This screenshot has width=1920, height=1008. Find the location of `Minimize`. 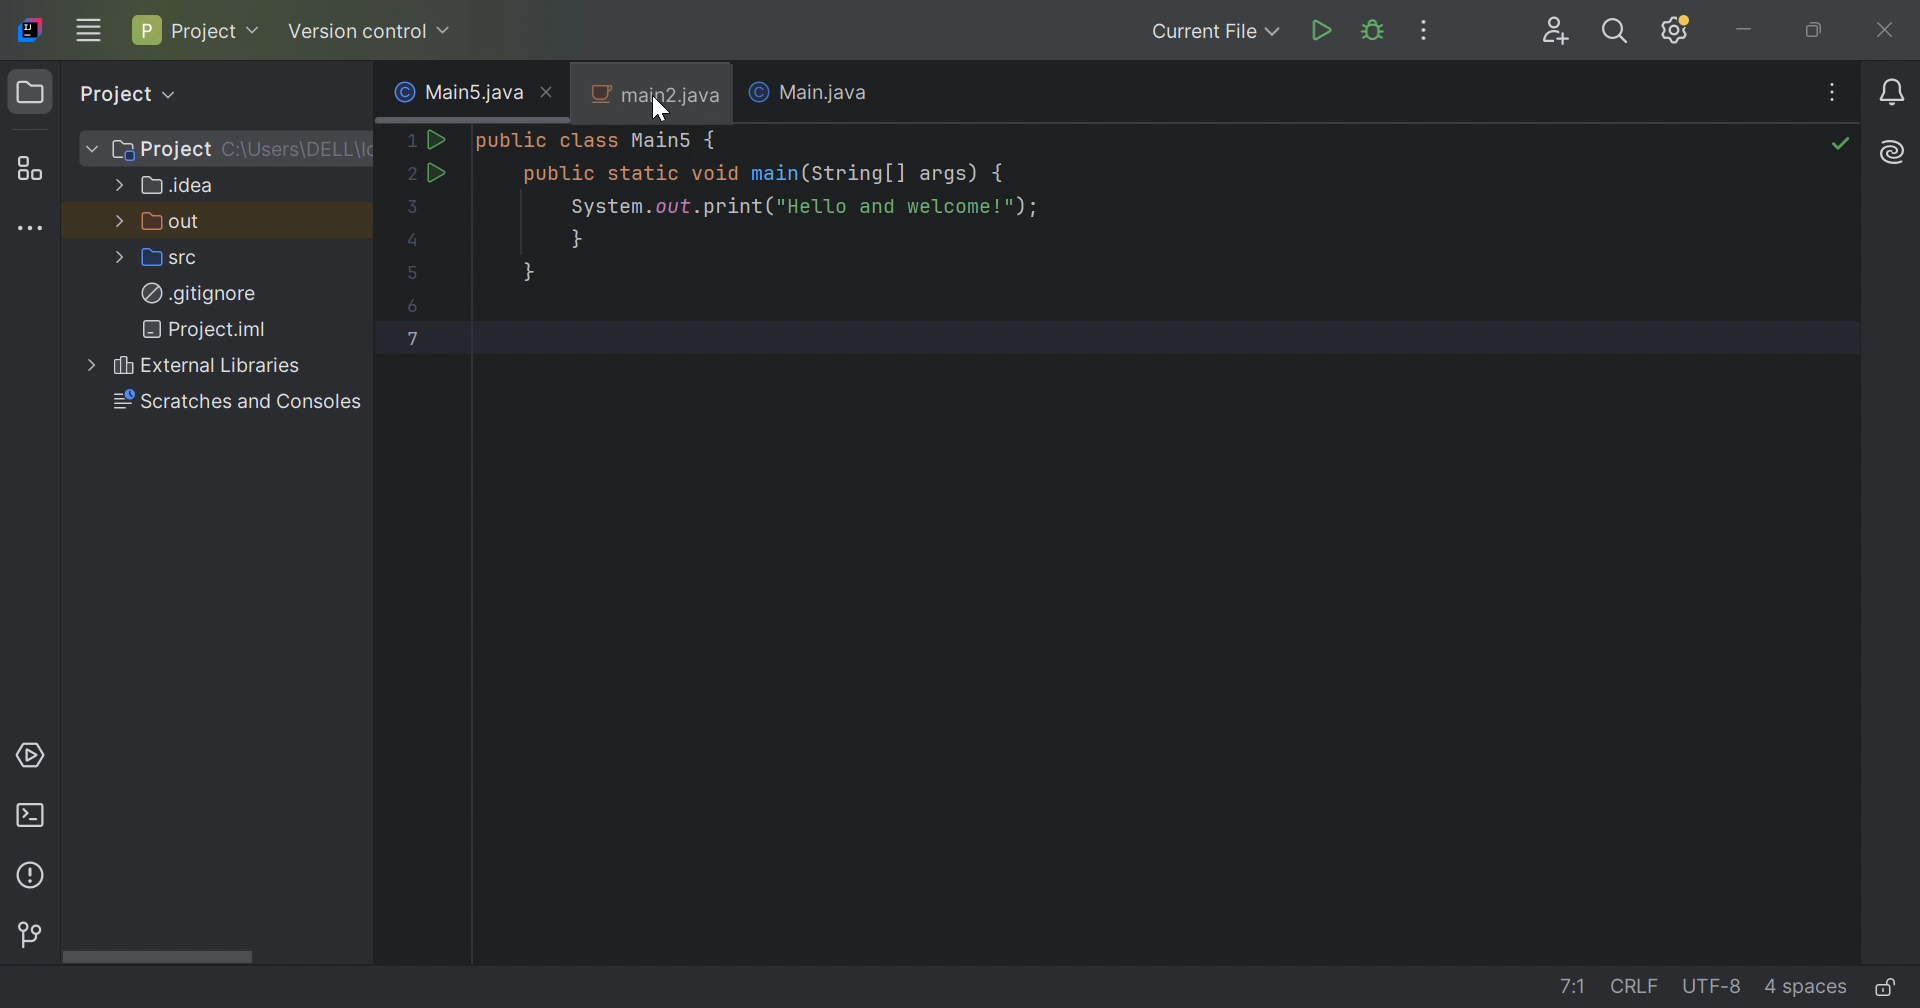

Minimize is located at coordinates (1745, 30).